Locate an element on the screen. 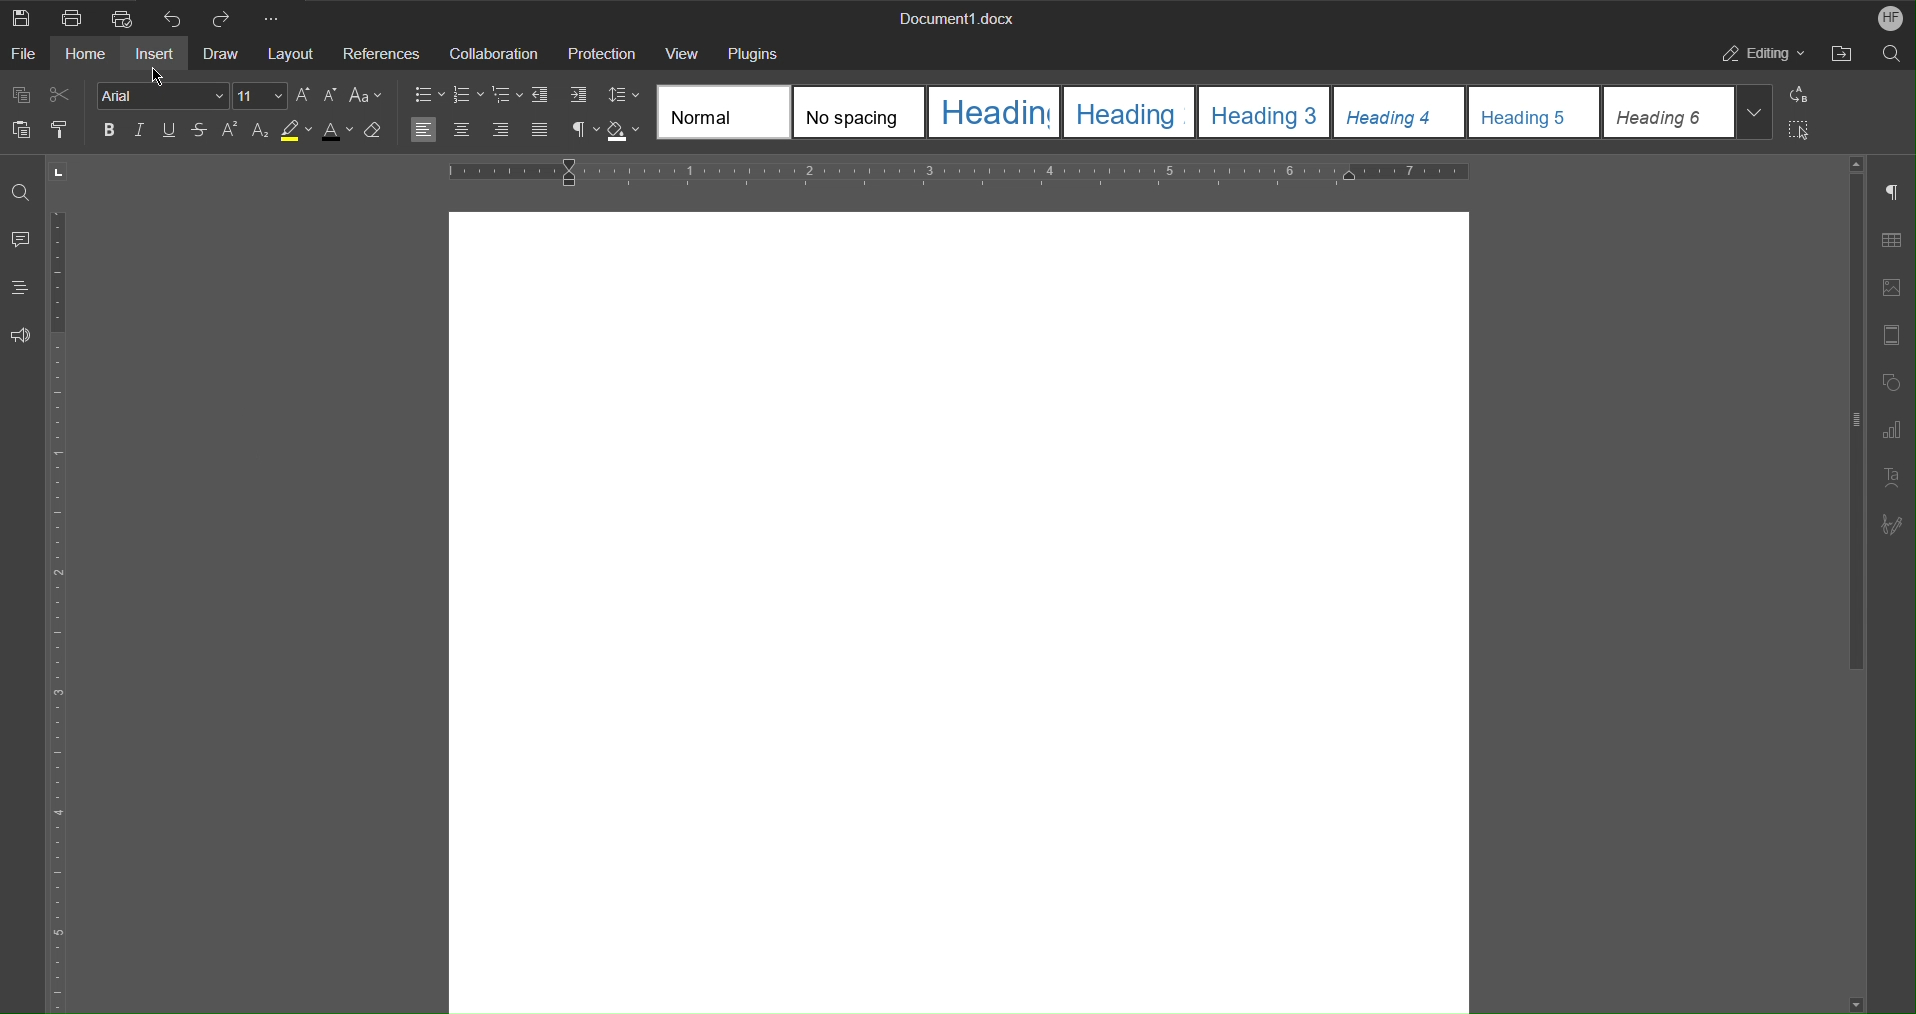 The width and height of the screenshot is (1916, 1014). Heading 6 is located at coordinates (1687, 111).